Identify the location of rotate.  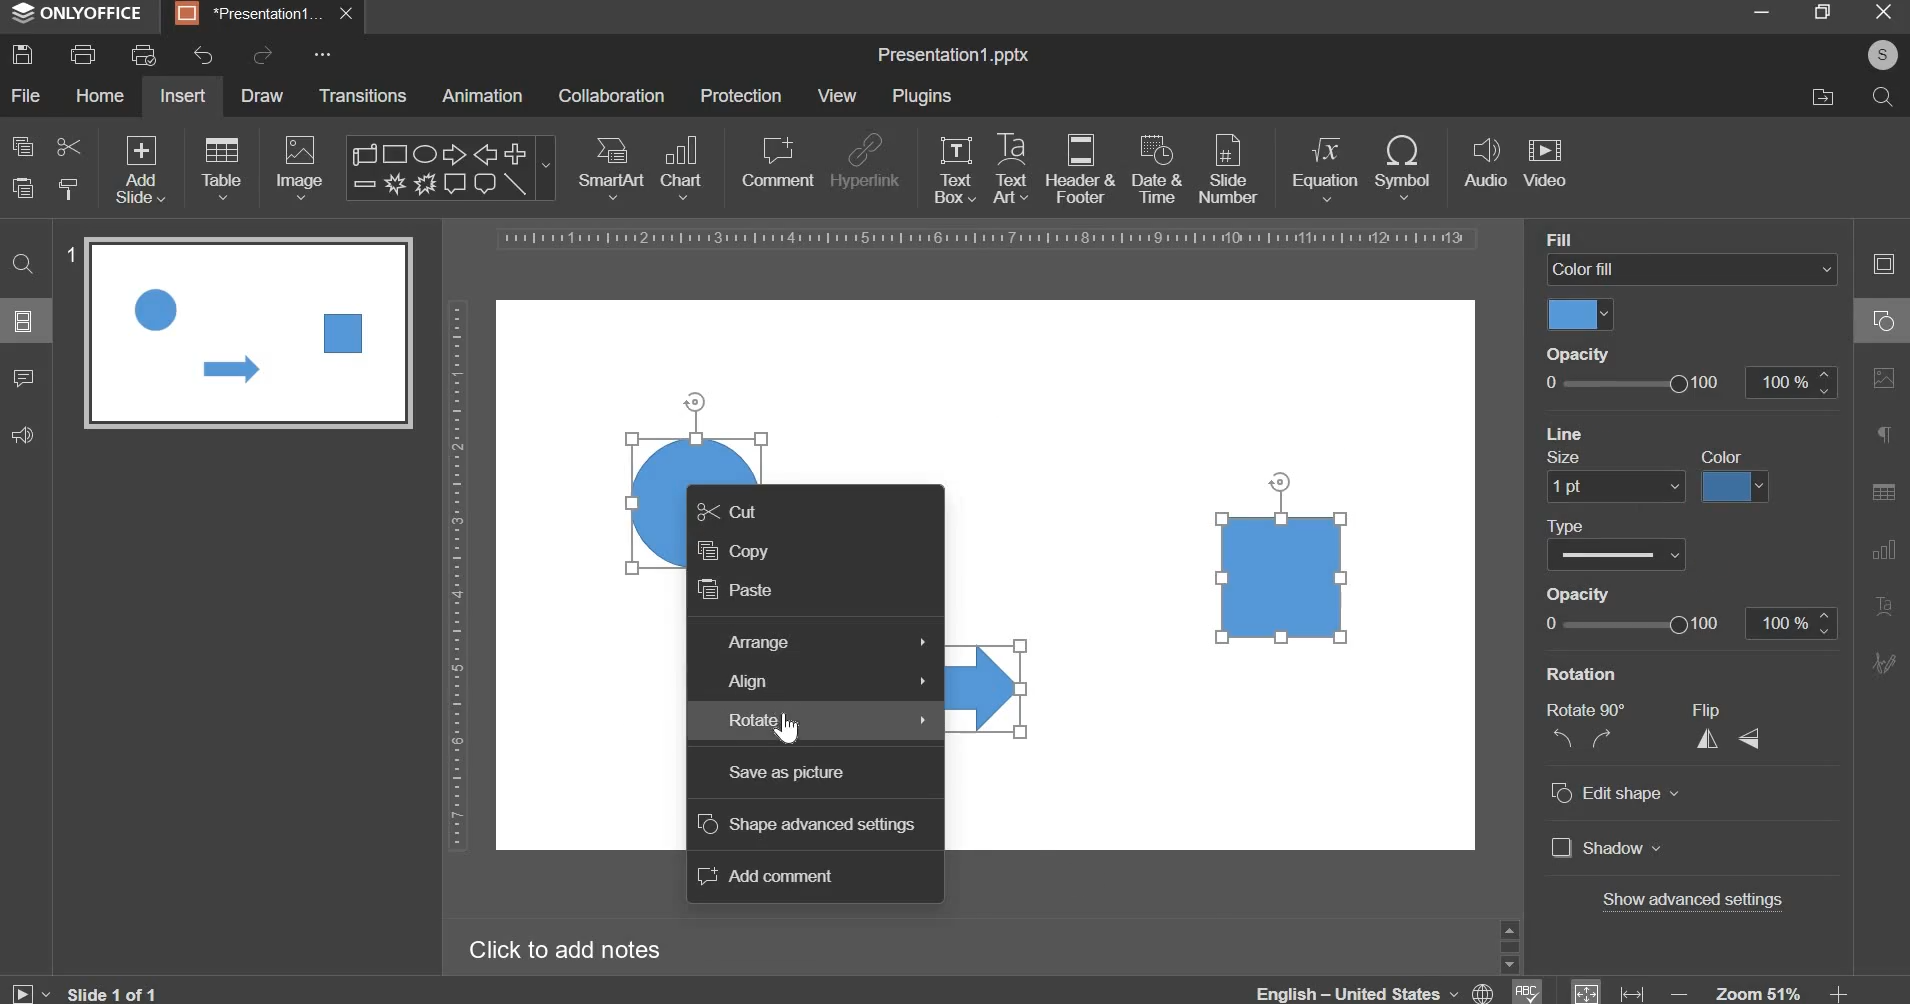
(695, 401).